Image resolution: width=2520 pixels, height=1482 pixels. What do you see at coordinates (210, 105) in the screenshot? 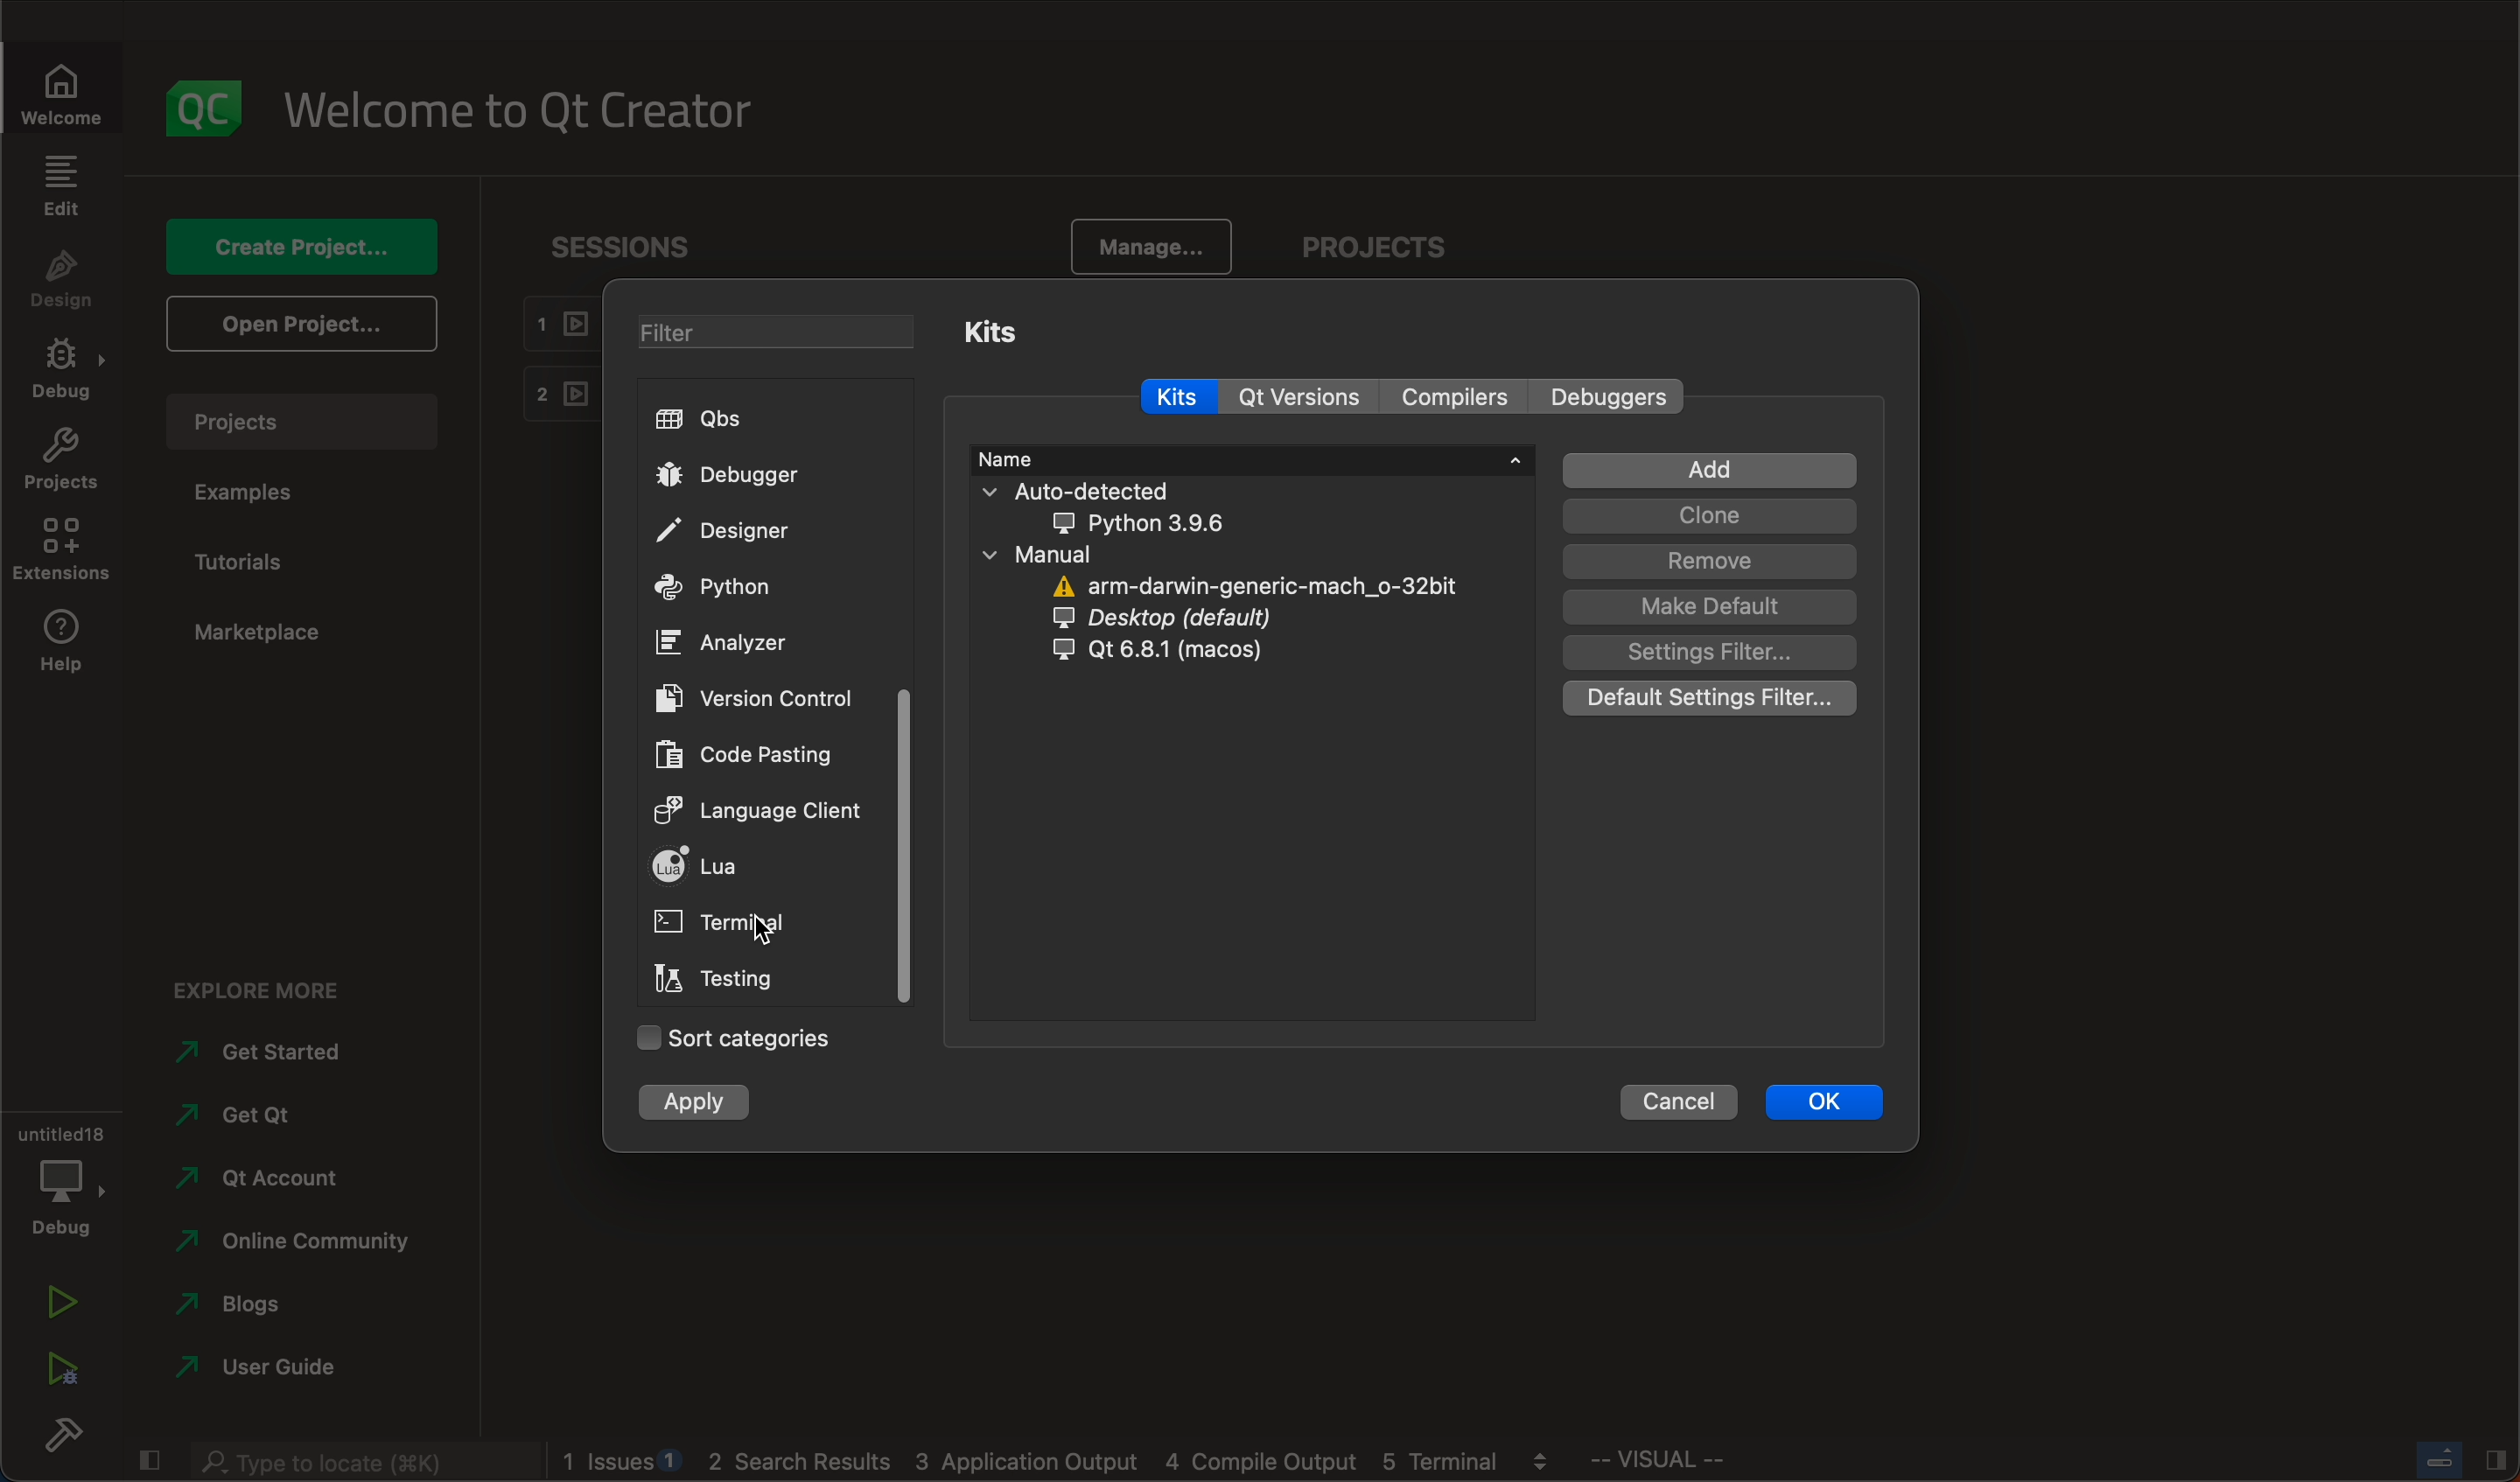
I see `logo` at bounding box center [210, 105].